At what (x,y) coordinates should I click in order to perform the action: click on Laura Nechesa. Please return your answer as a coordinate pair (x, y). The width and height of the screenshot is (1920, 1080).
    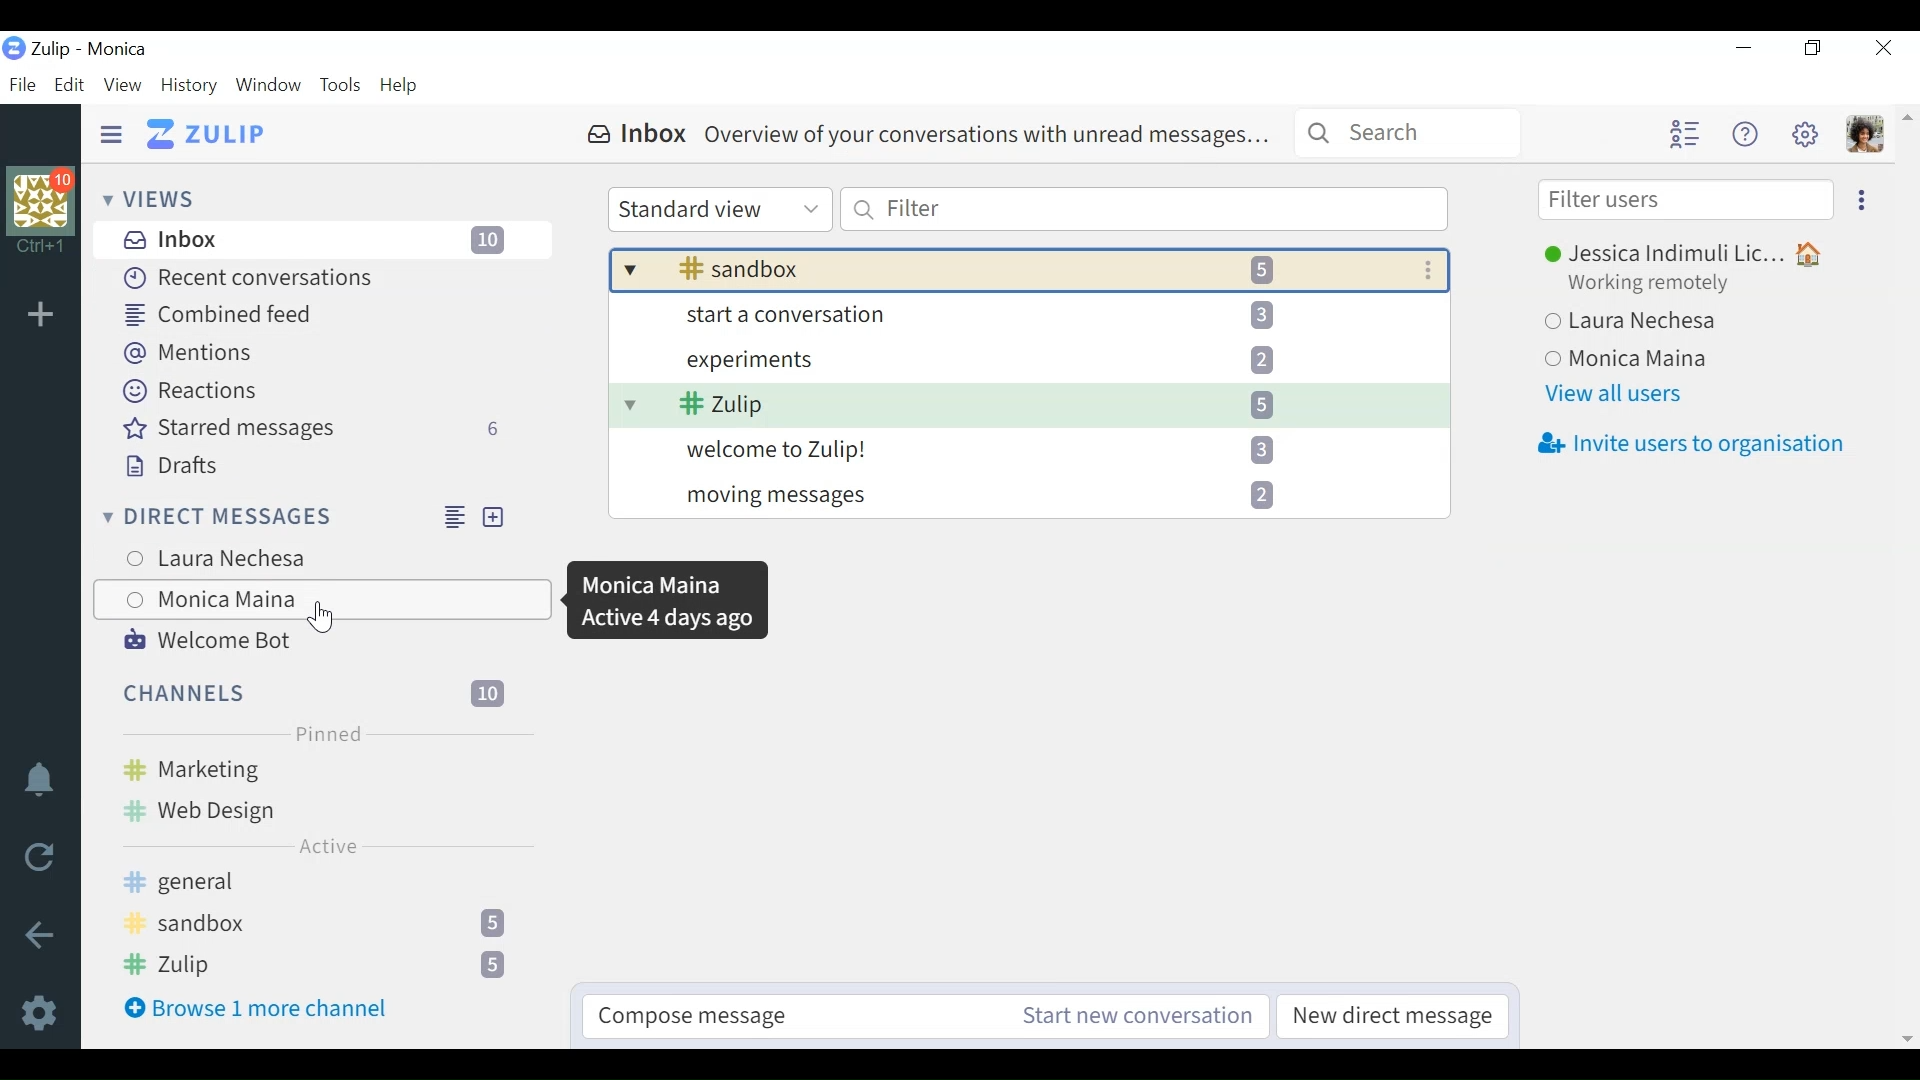
    Looking at the image, I should click on (1655, 322).